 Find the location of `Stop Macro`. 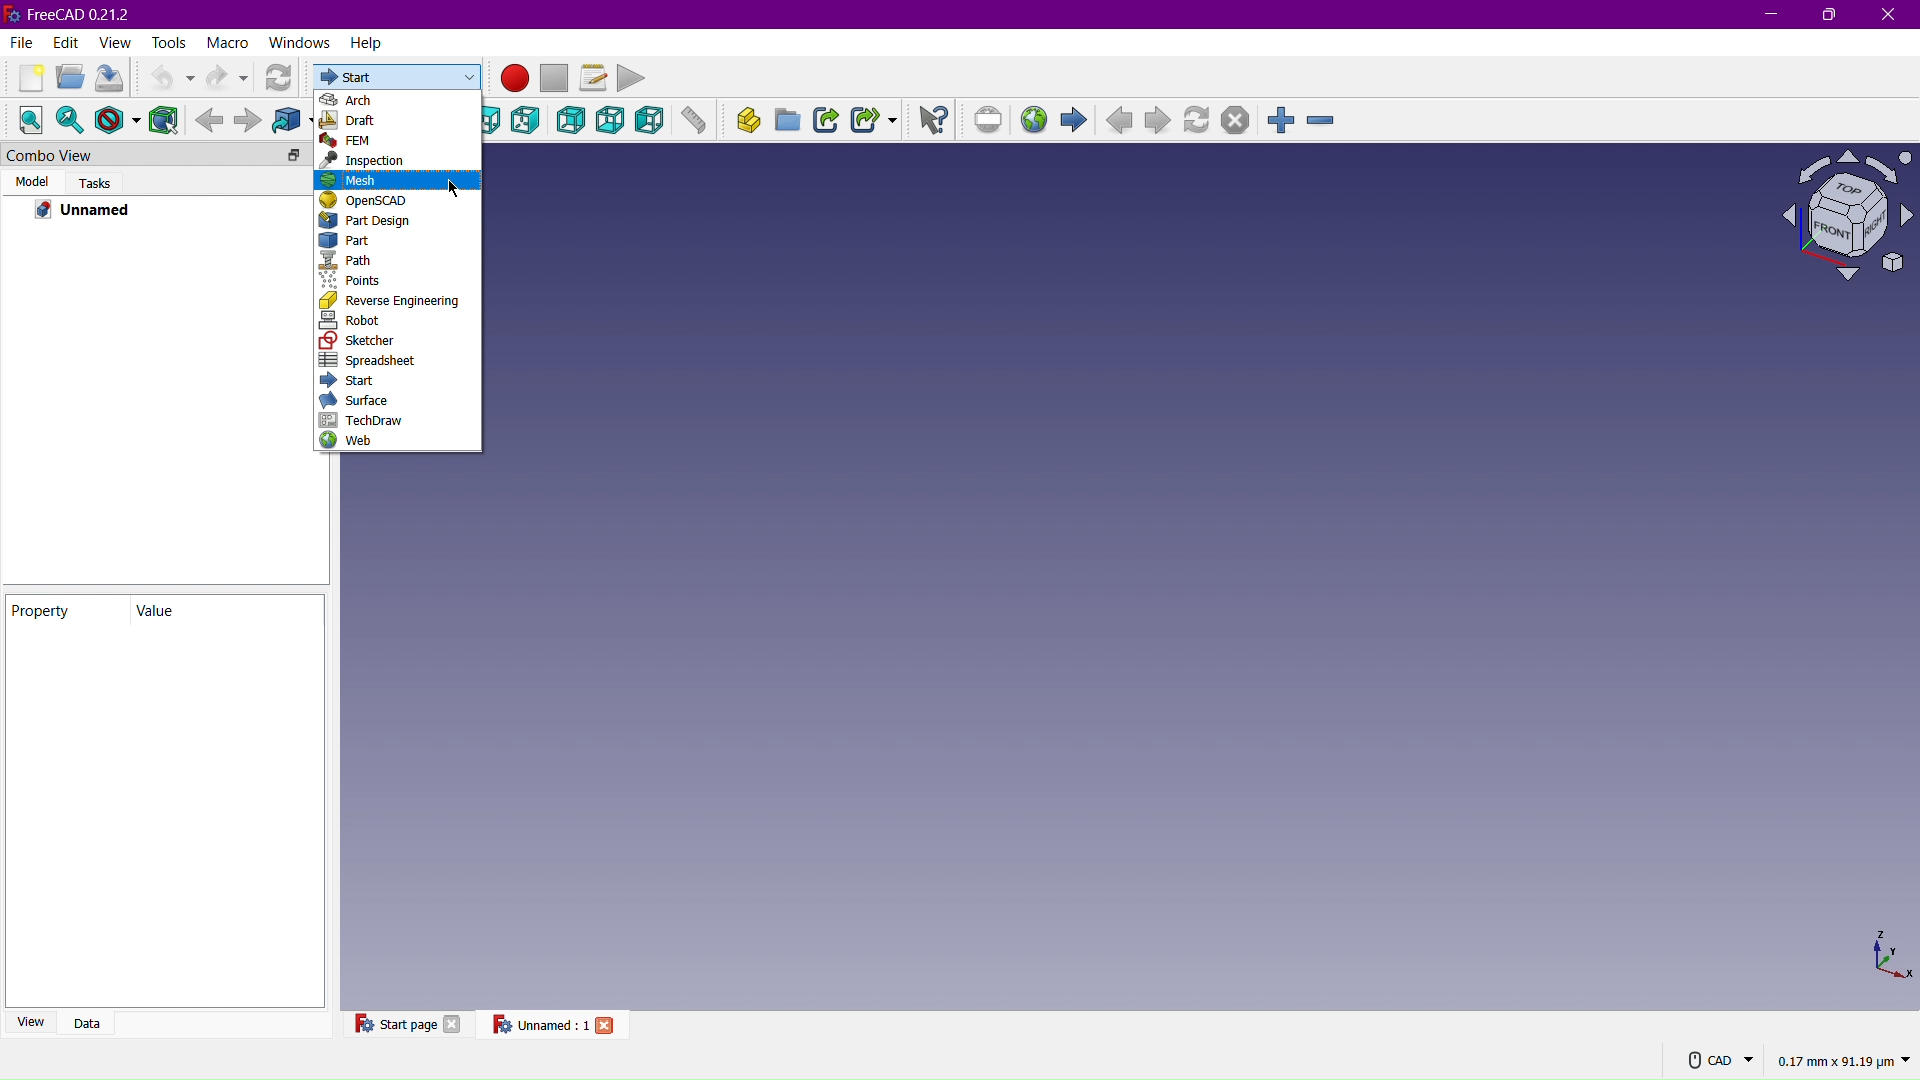

Stop Macro is located at coordinates (557, 78).